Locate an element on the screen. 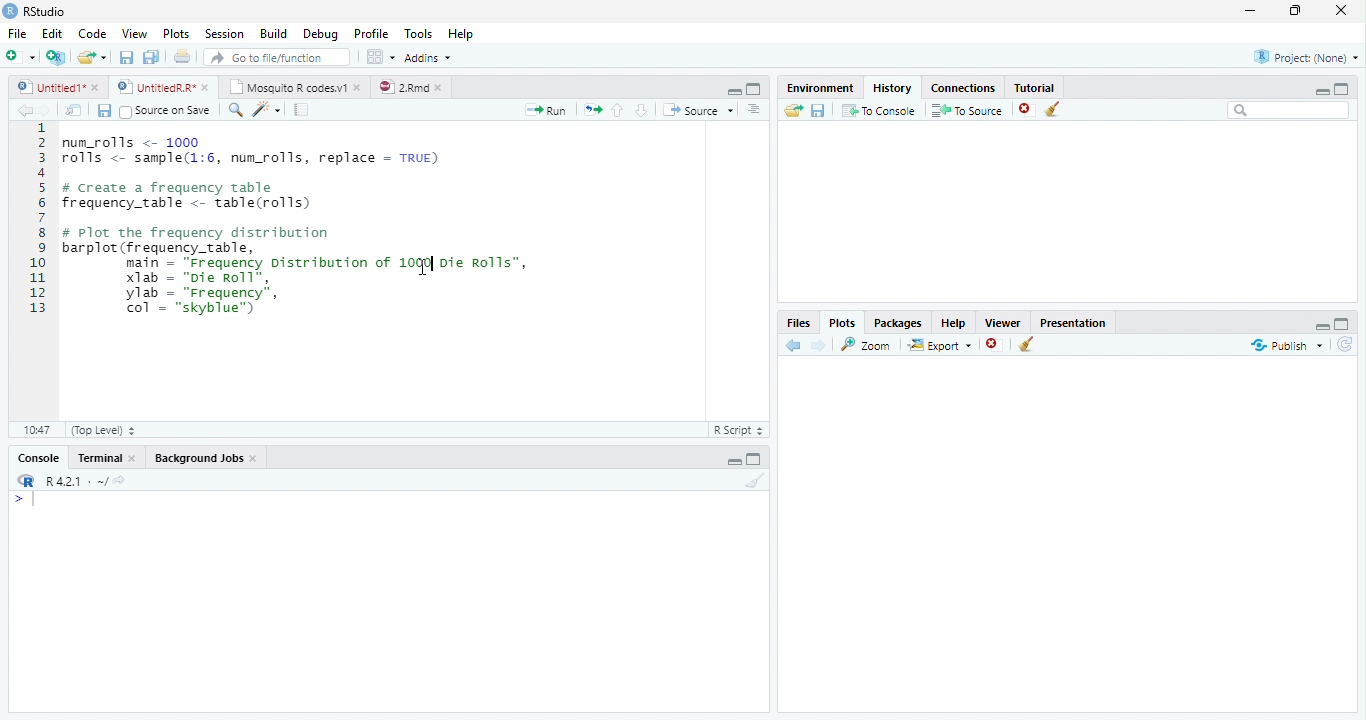  Minimize Height is located at coordinates (1321, 91).